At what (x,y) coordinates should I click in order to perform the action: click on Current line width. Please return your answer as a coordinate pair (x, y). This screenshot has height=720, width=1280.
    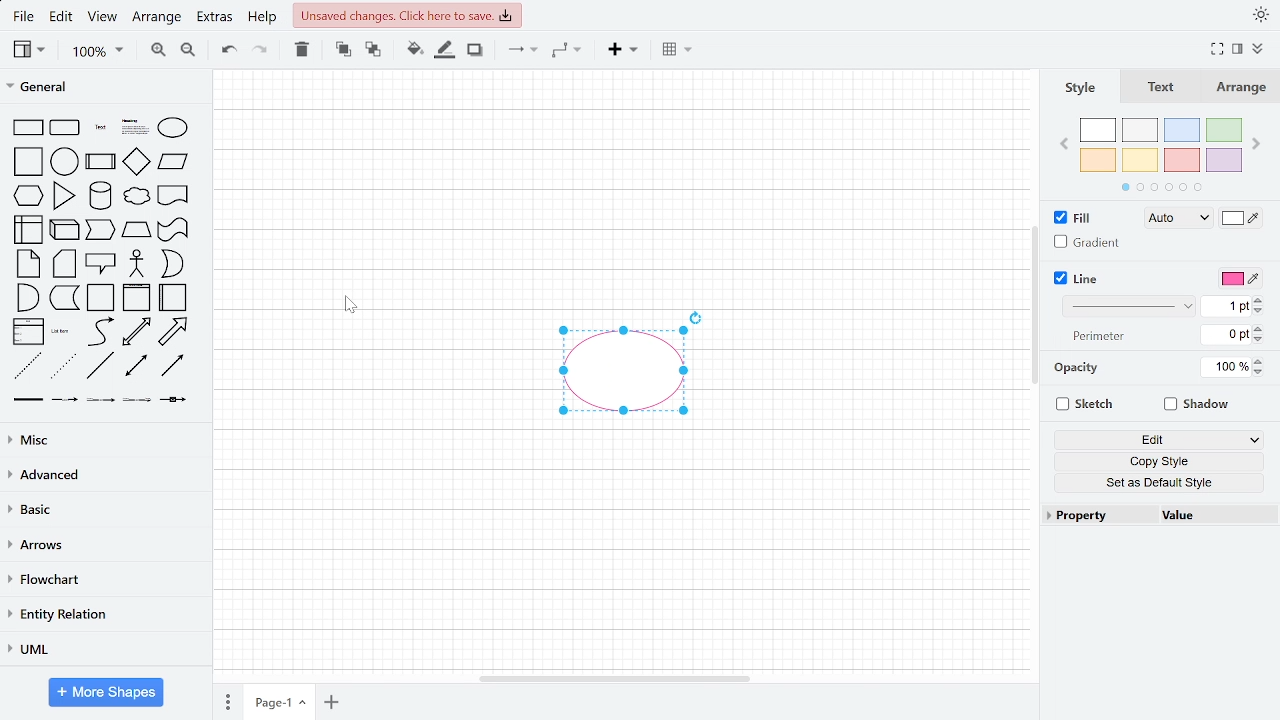
    Looking at the image, I should click on (1228, 306).